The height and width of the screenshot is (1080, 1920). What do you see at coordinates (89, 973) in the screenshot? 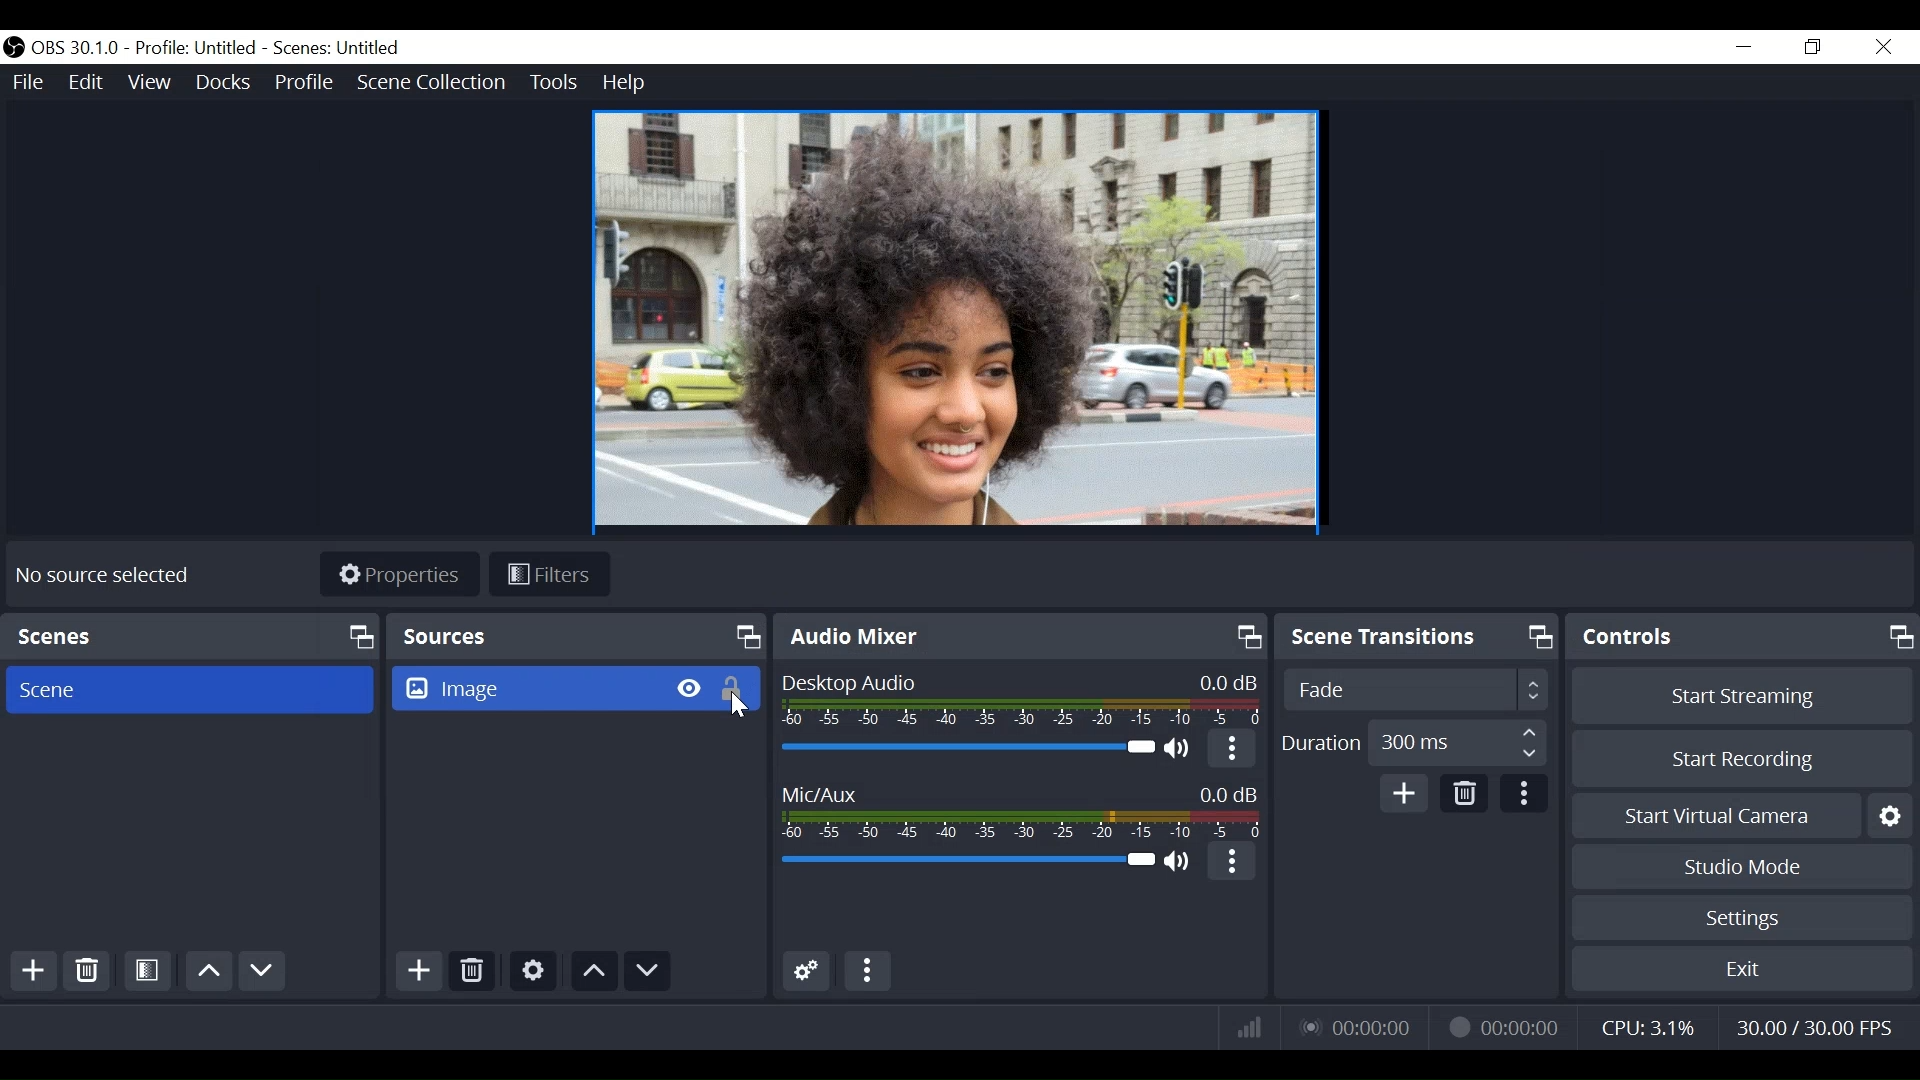
I see `Delete` at bounding box center [89, 973].